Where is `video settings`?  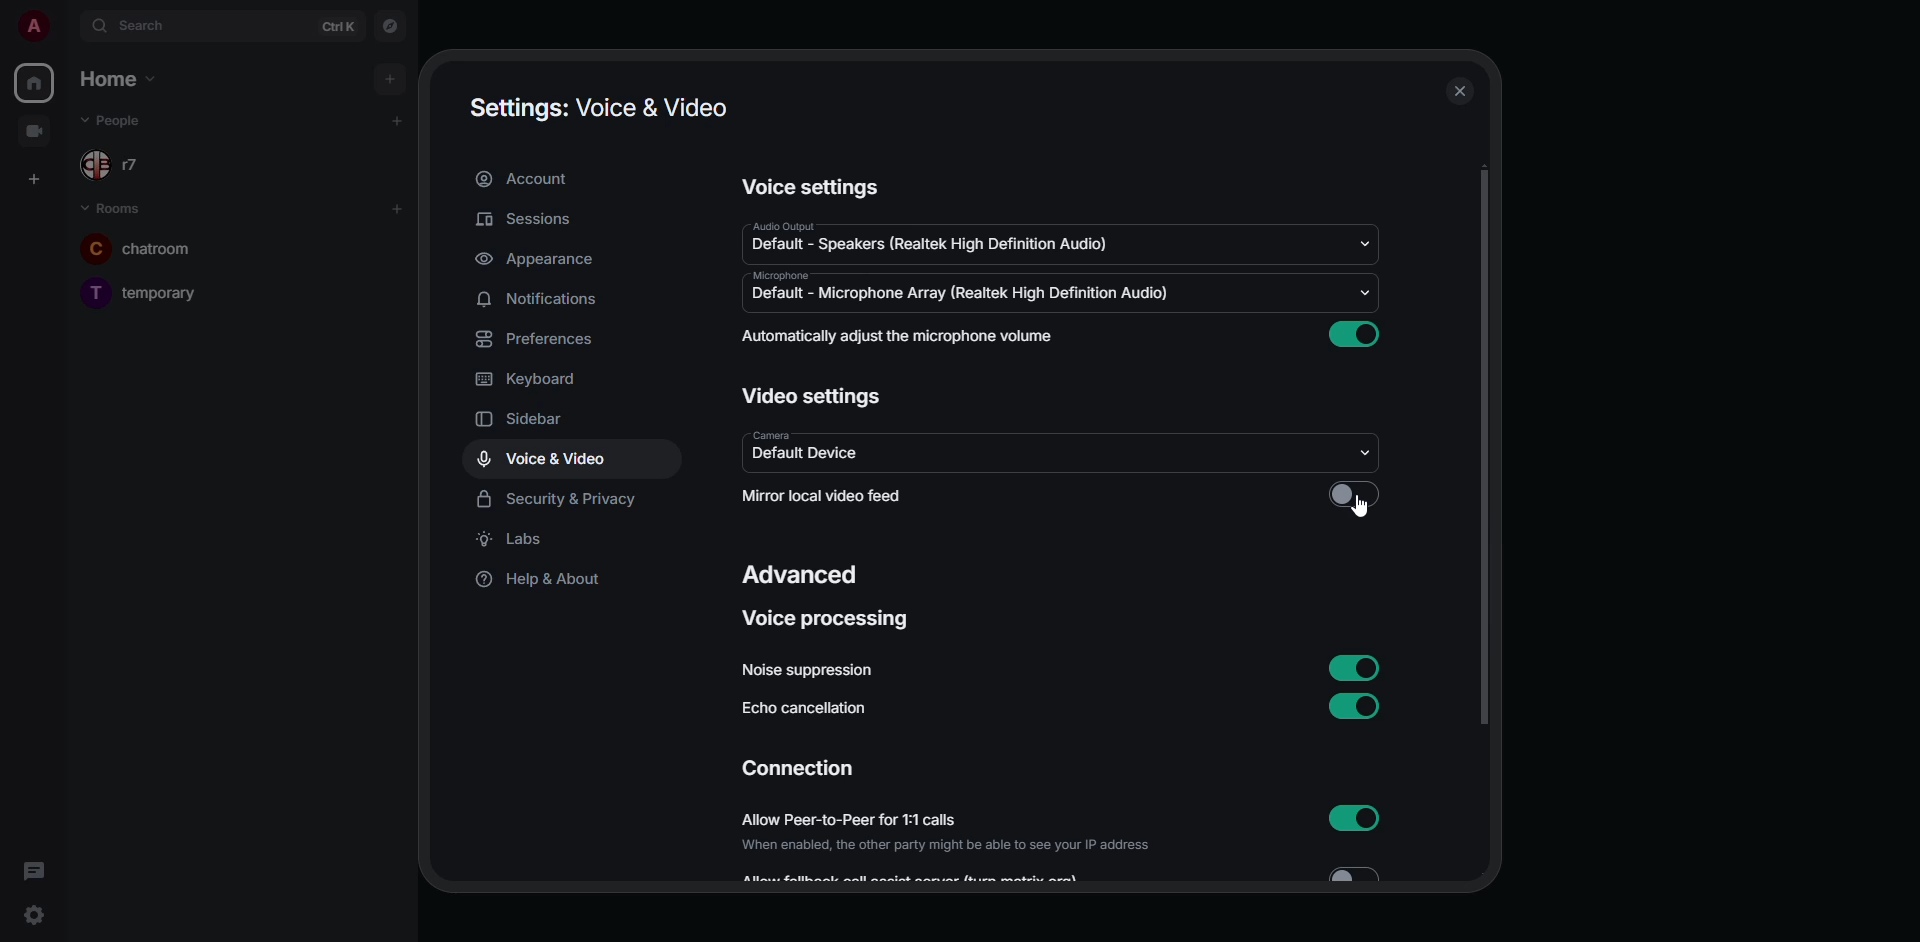 video settings is located at coordinates (814, 394).